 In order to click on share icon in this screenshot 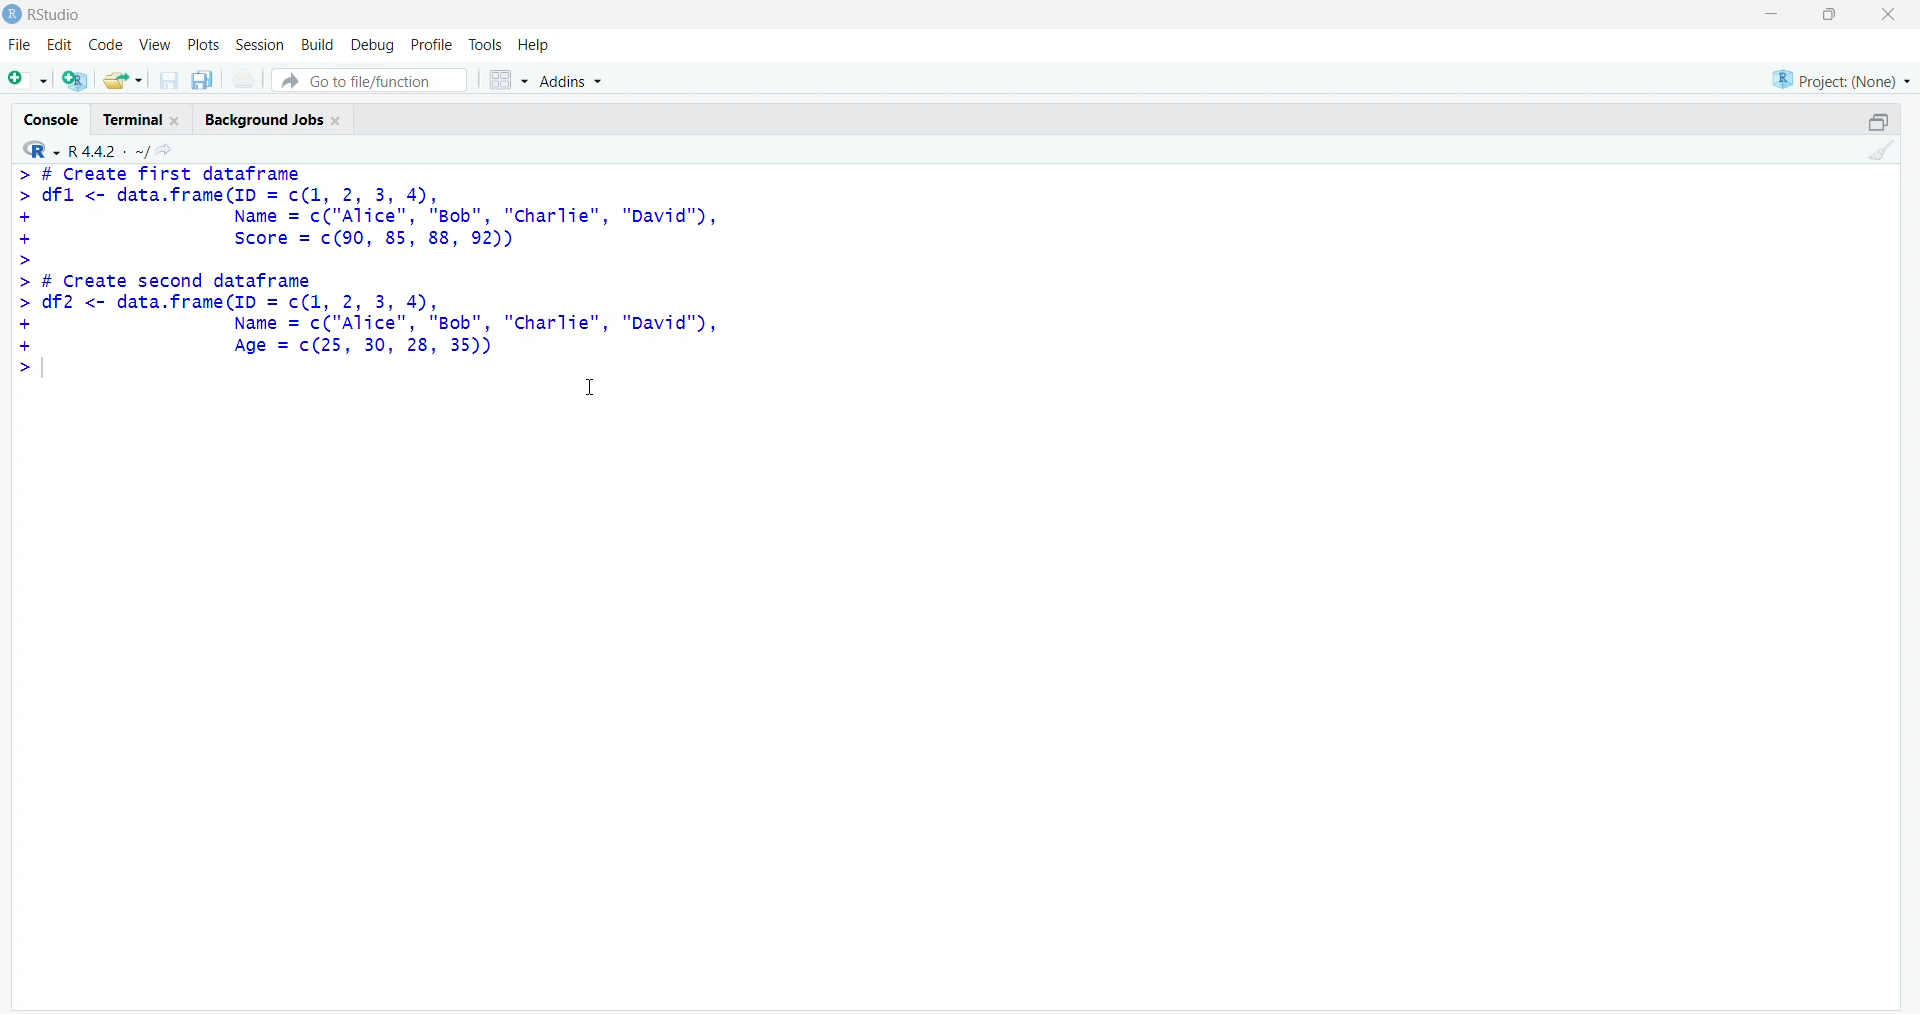, I will do `click(165, 150)`.